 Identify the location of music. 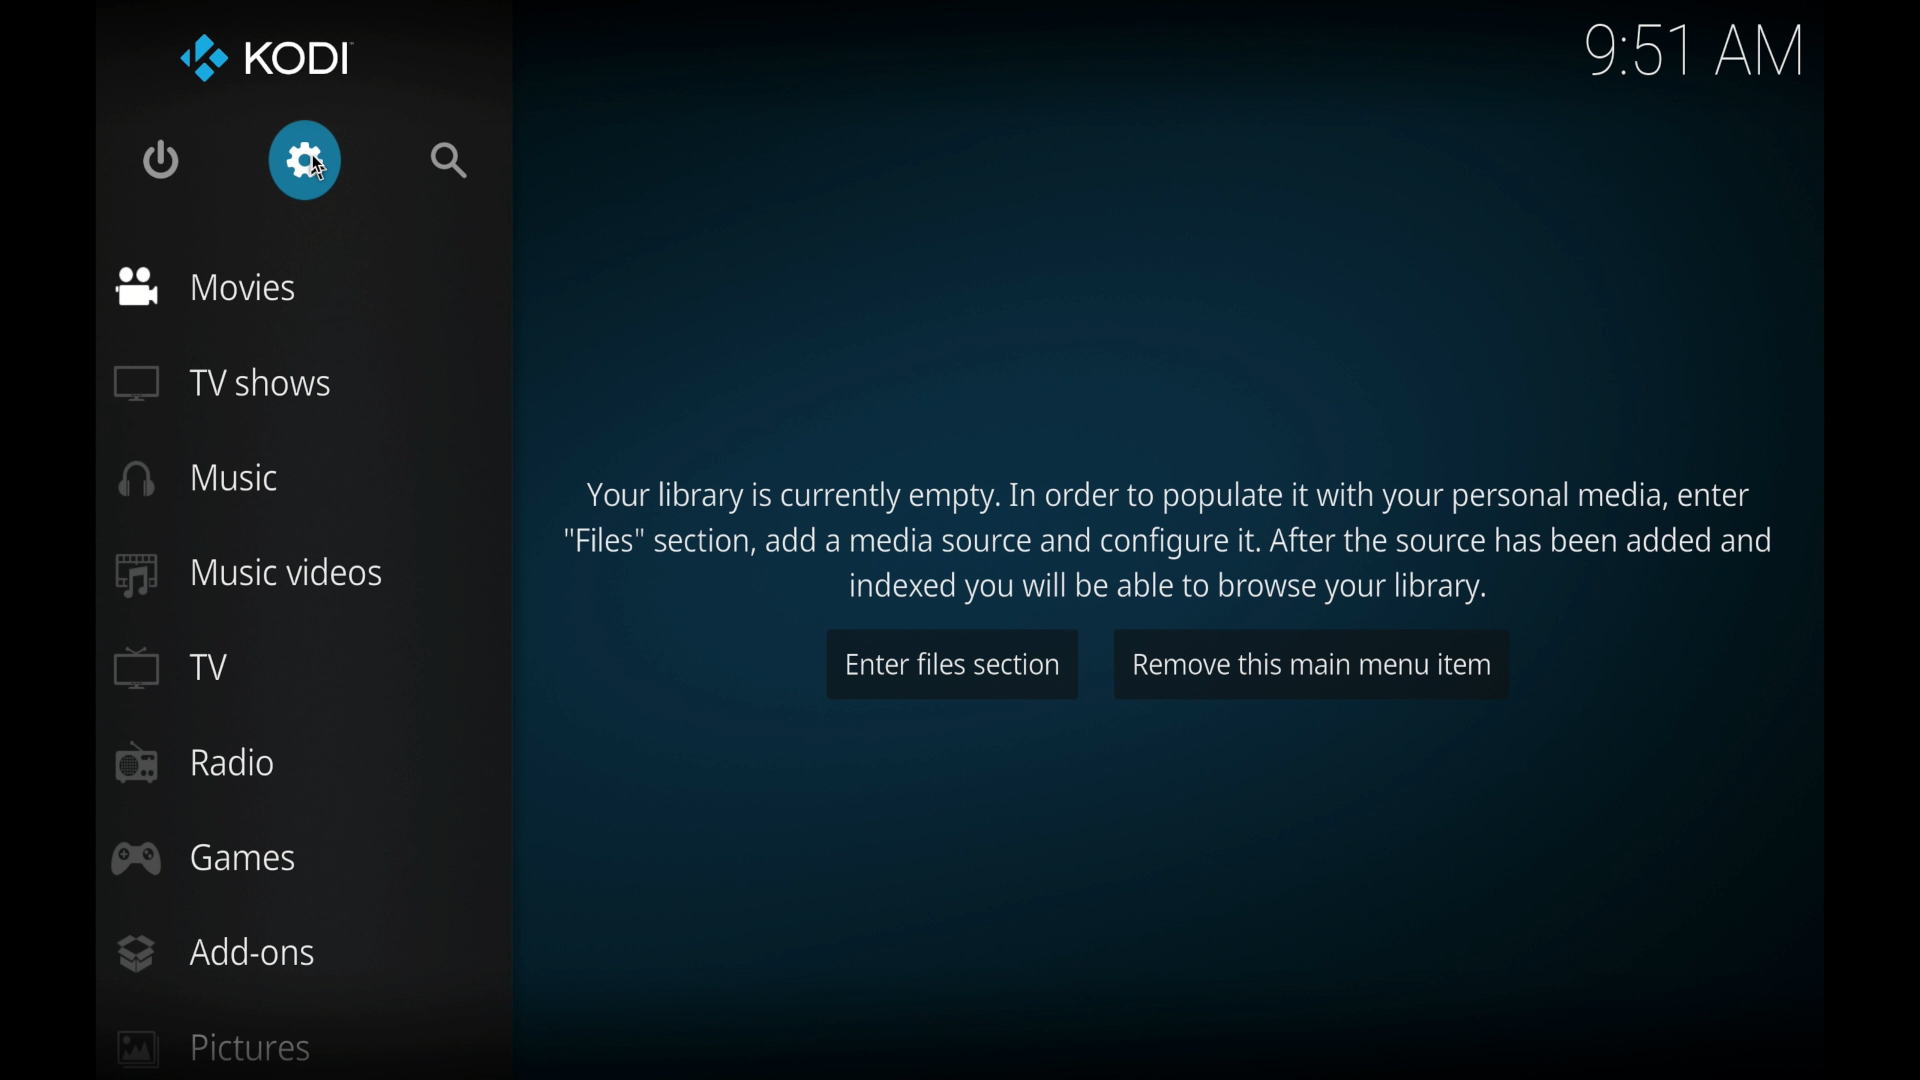
(202, 478).